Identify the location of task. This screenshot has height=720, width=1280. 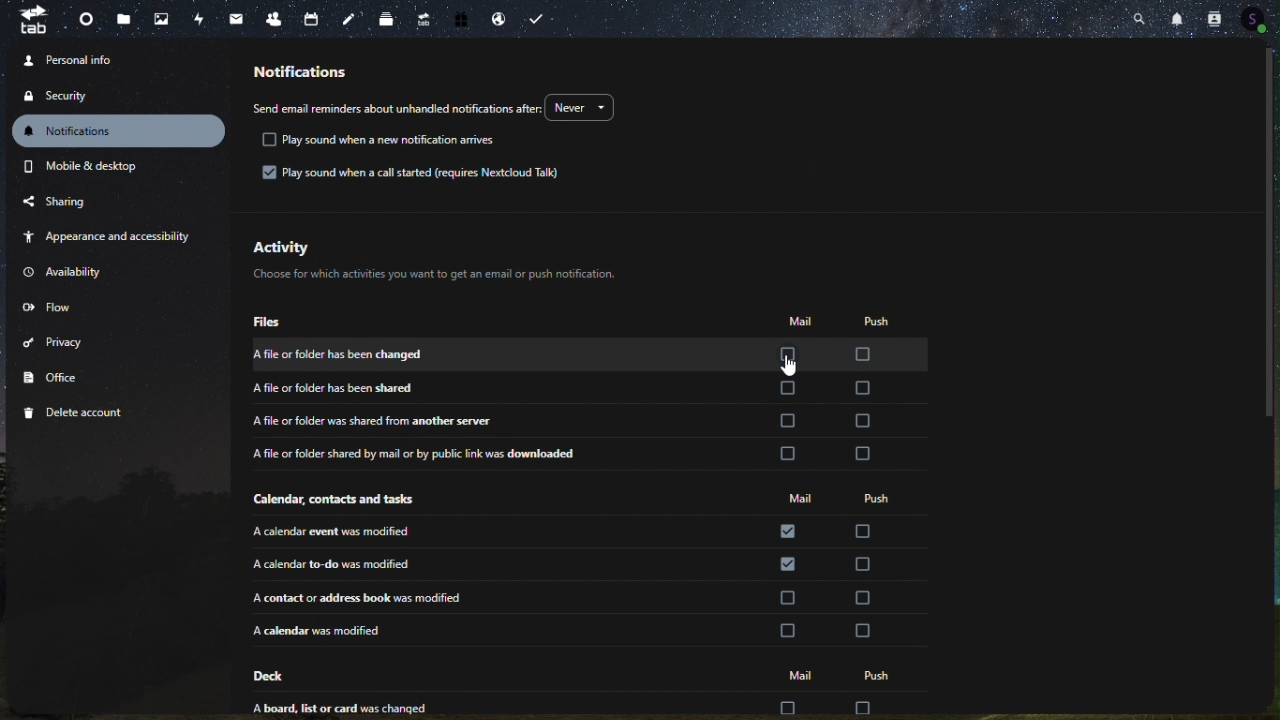
(533, 18).